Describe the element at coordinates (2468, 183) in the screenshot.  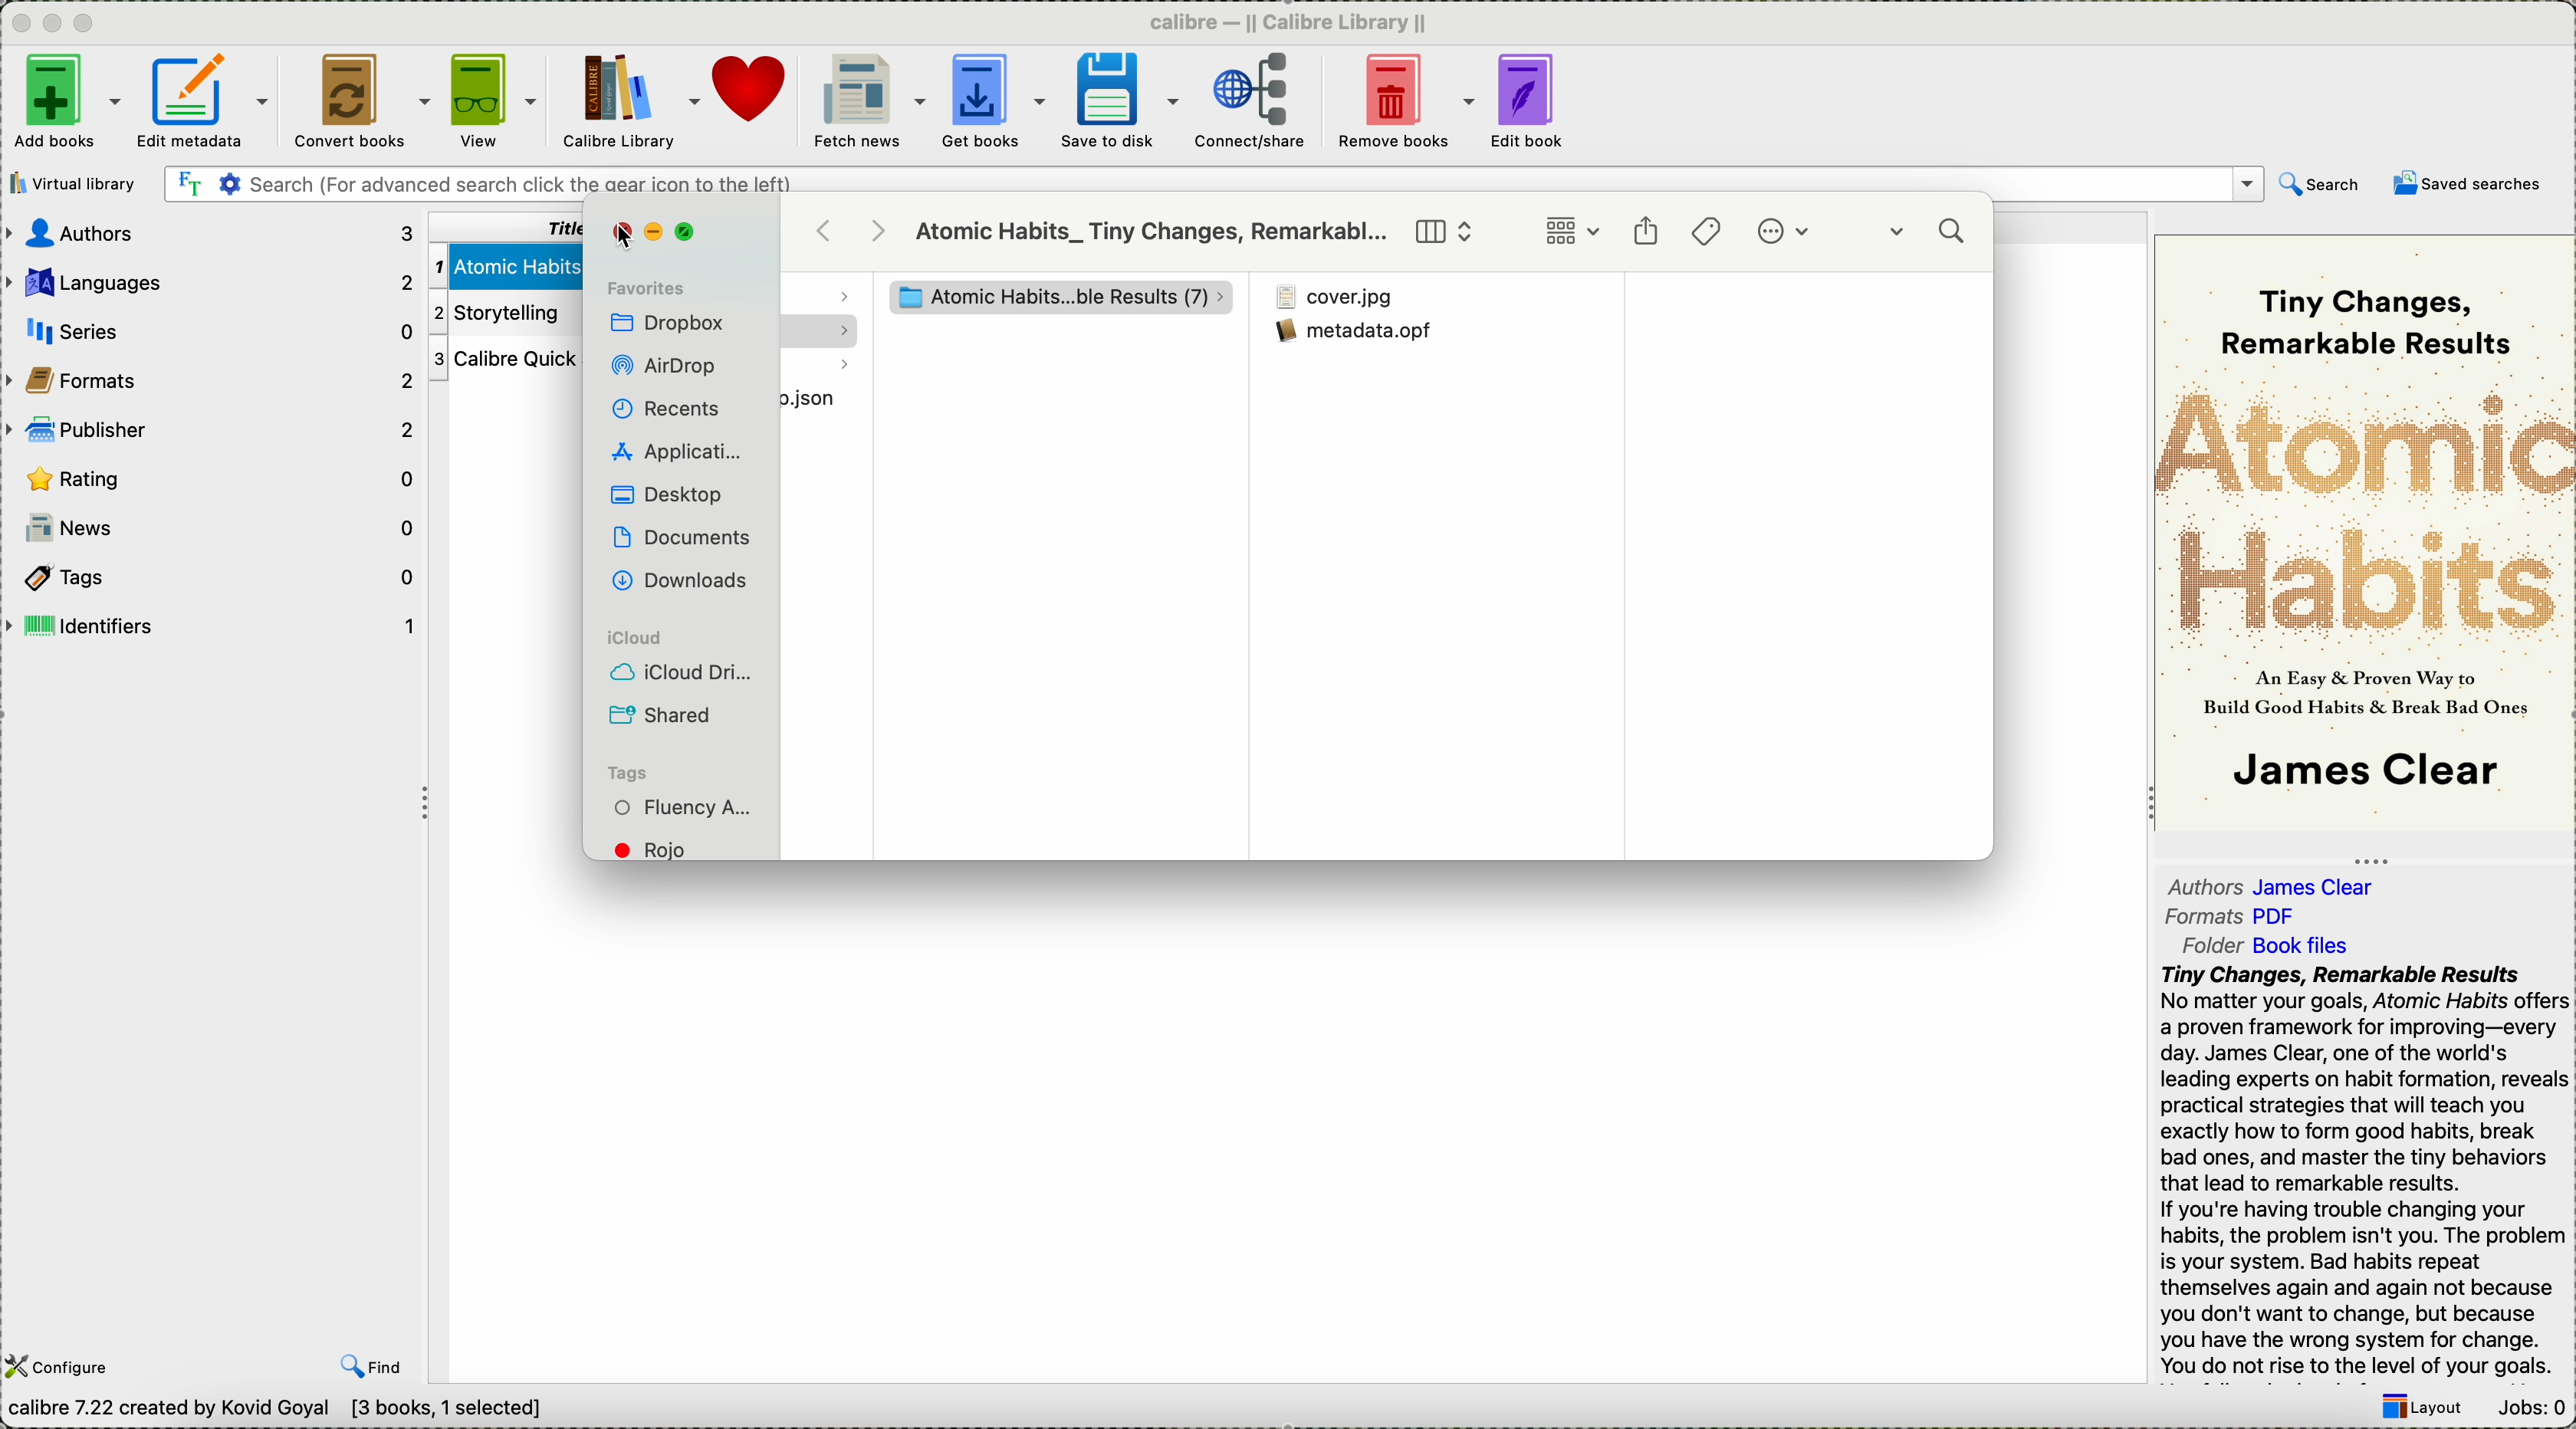
I see `saved searches` at that location.